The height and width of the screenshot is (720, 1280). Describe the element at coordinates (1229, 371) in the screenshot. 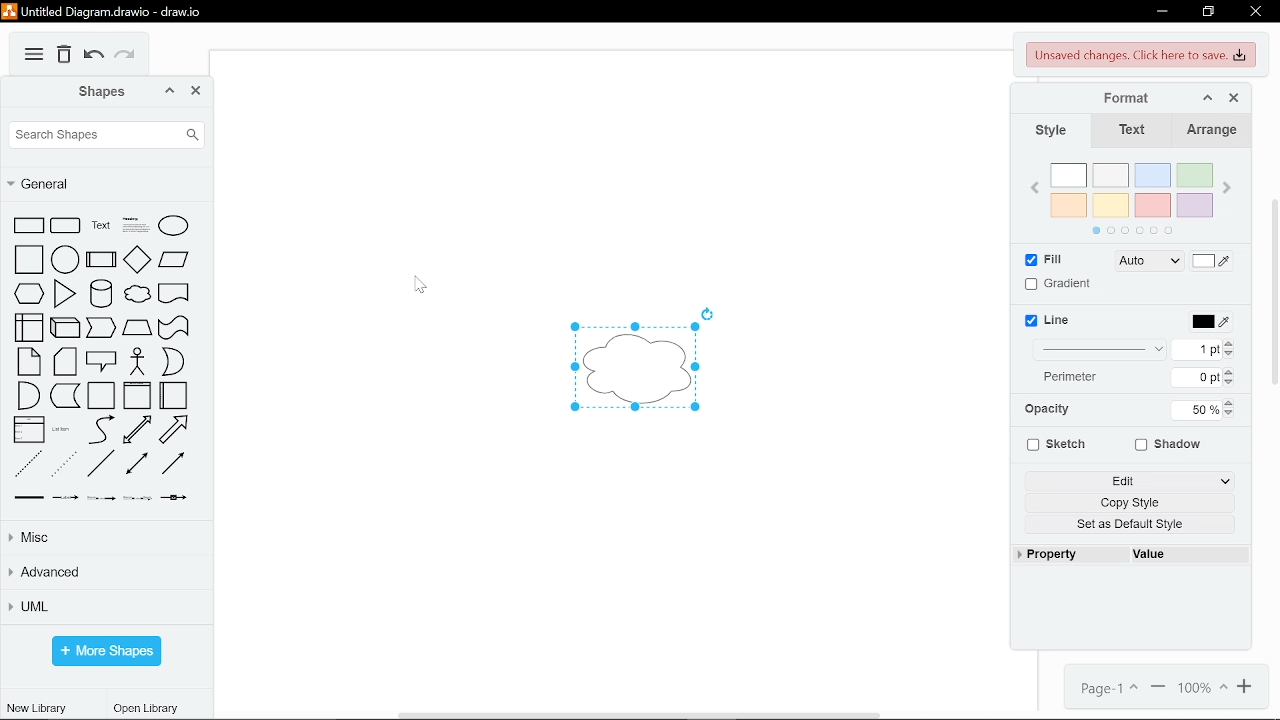

I see `increase perimeter` at that location.